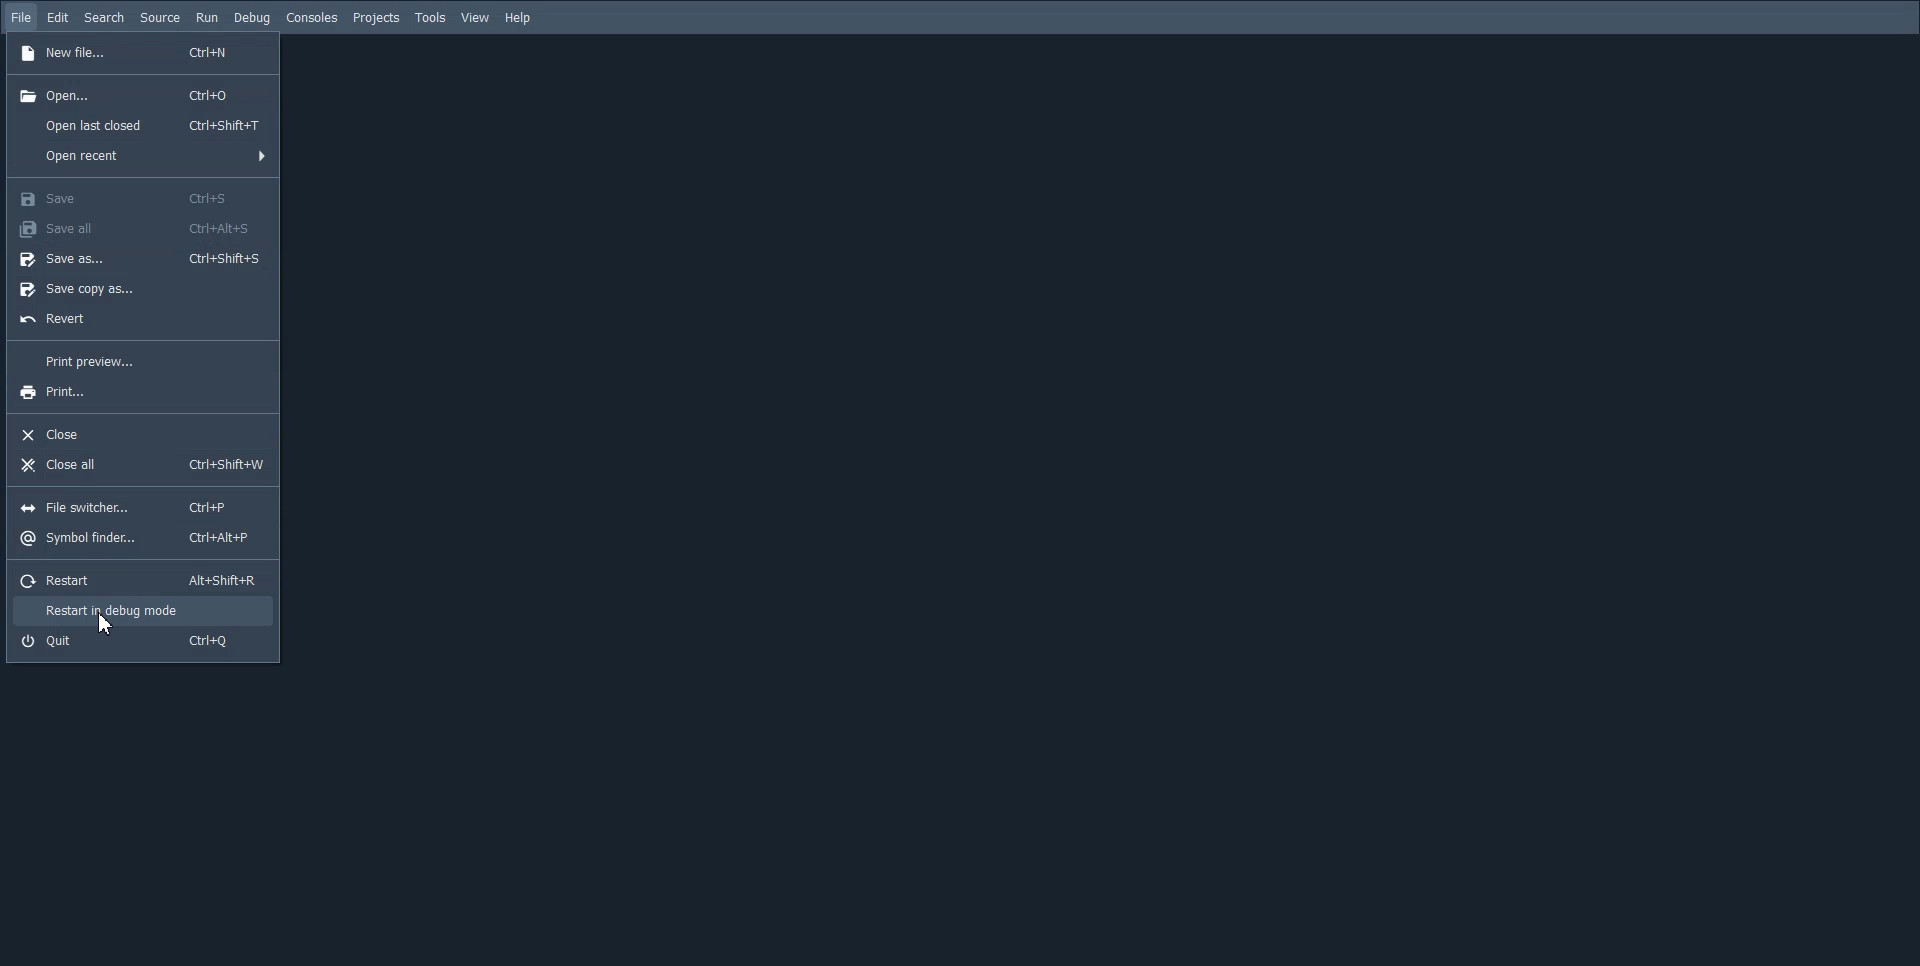 Image resolution: width=1920 pixels, height=966 pixels. What do you see at coordinates (142, 537) in the screenshot?
I see `Symbol finder` at bounding box center [142, 537].